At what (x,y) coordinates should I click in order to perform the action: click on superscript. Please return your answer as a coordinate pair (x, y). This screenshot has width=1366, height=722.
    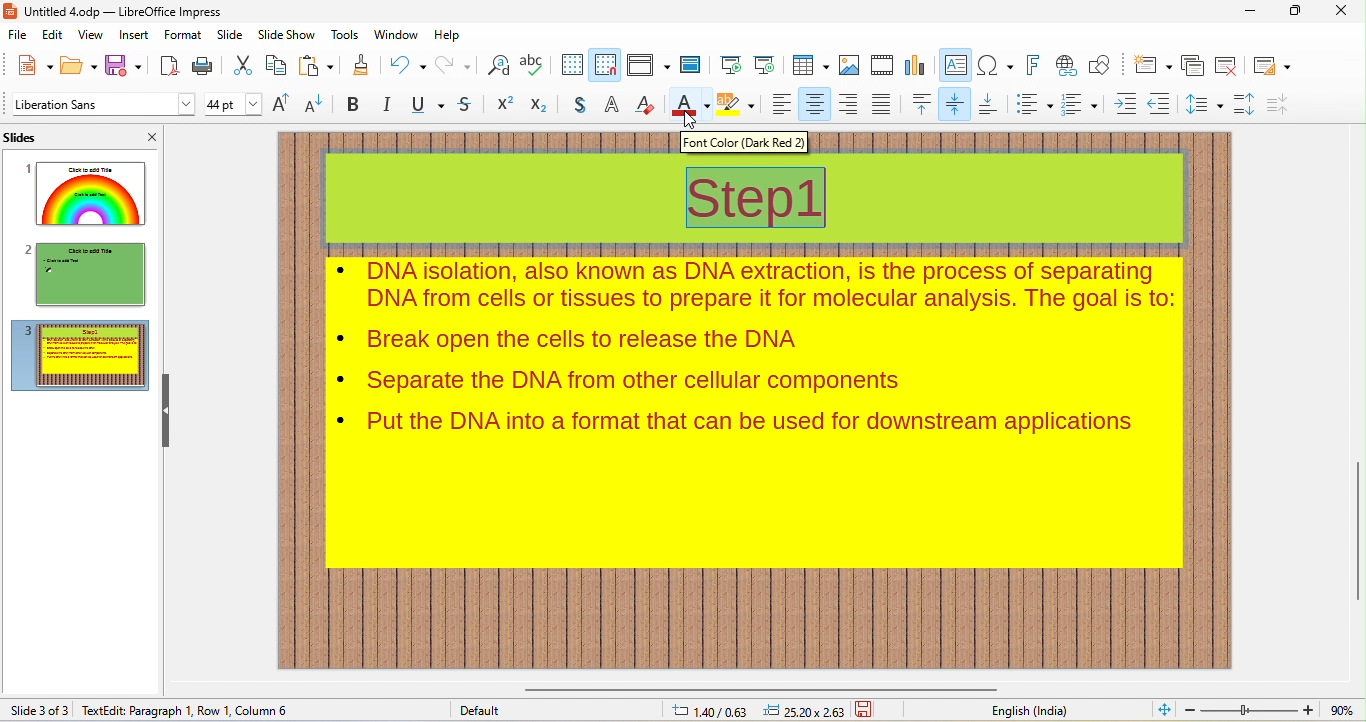
    Looking at the image, I should click on (507, 104).